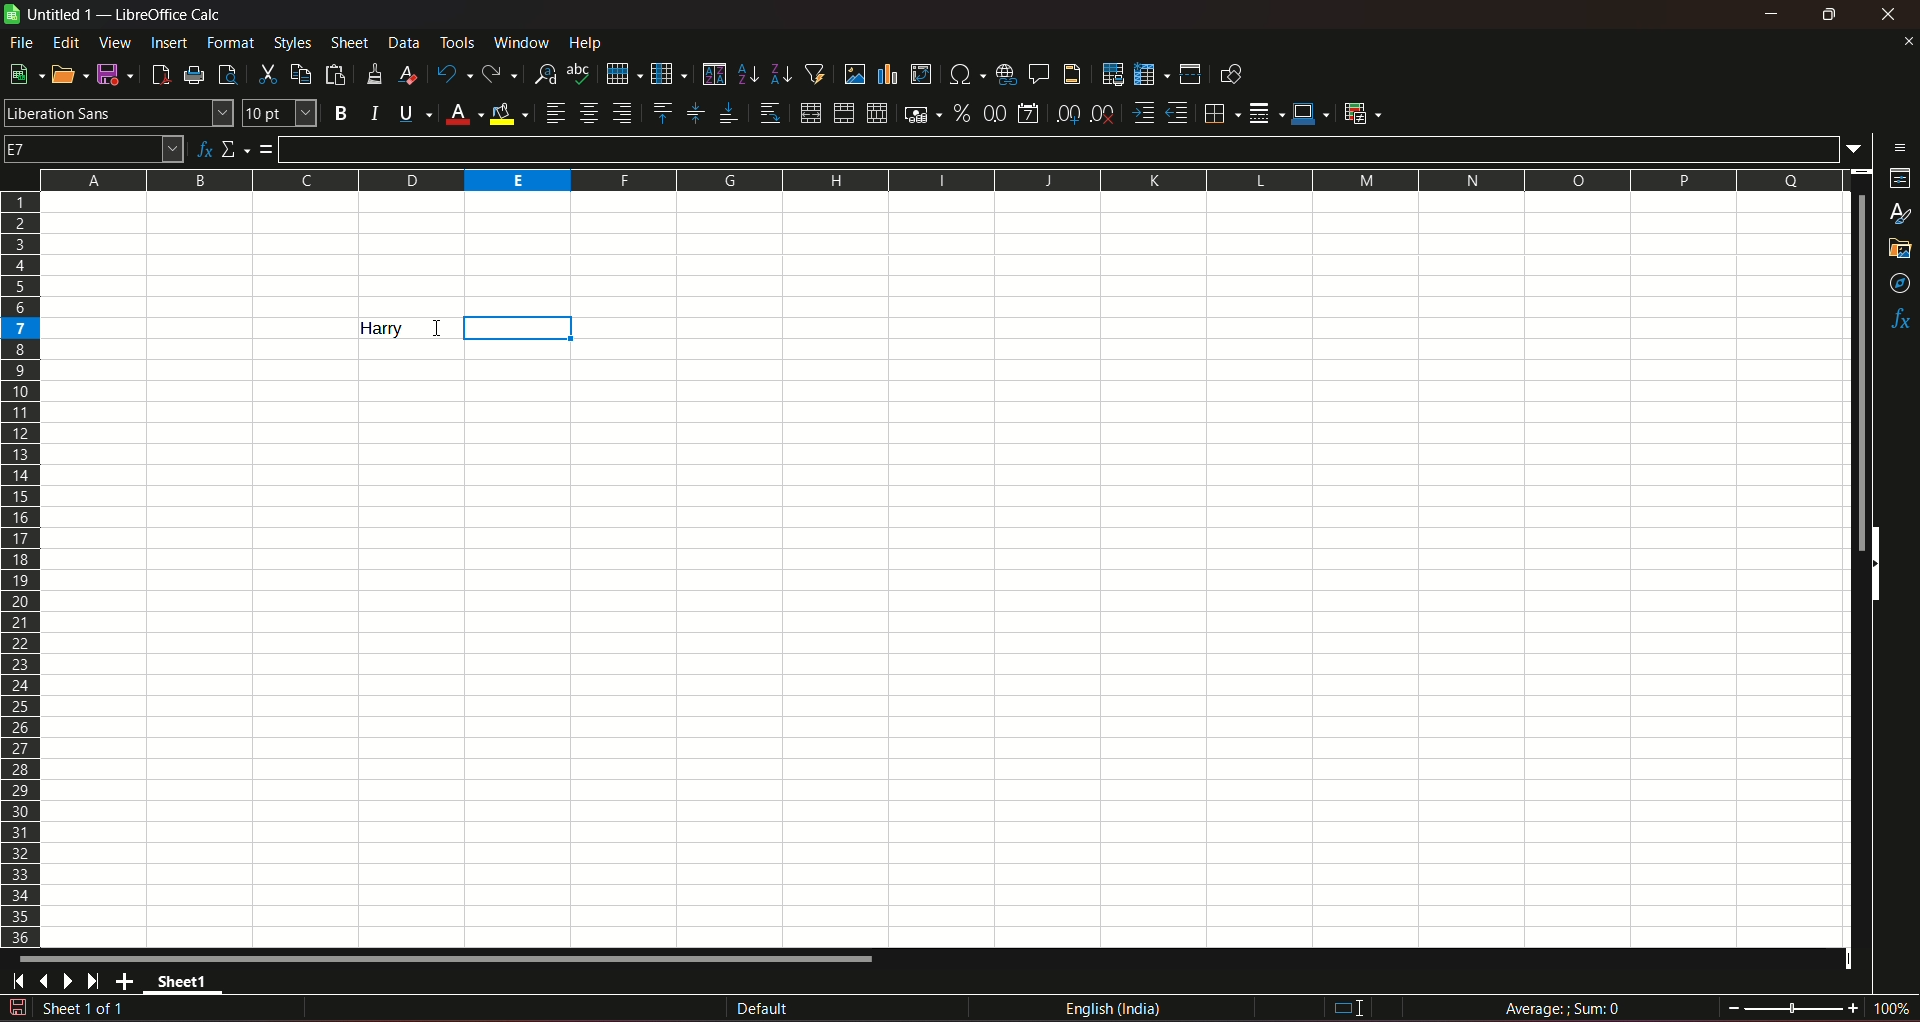 Image resolution: width=1920 pixels, height=1022 pixels. I want to click on format as date, so click(1028, 115).